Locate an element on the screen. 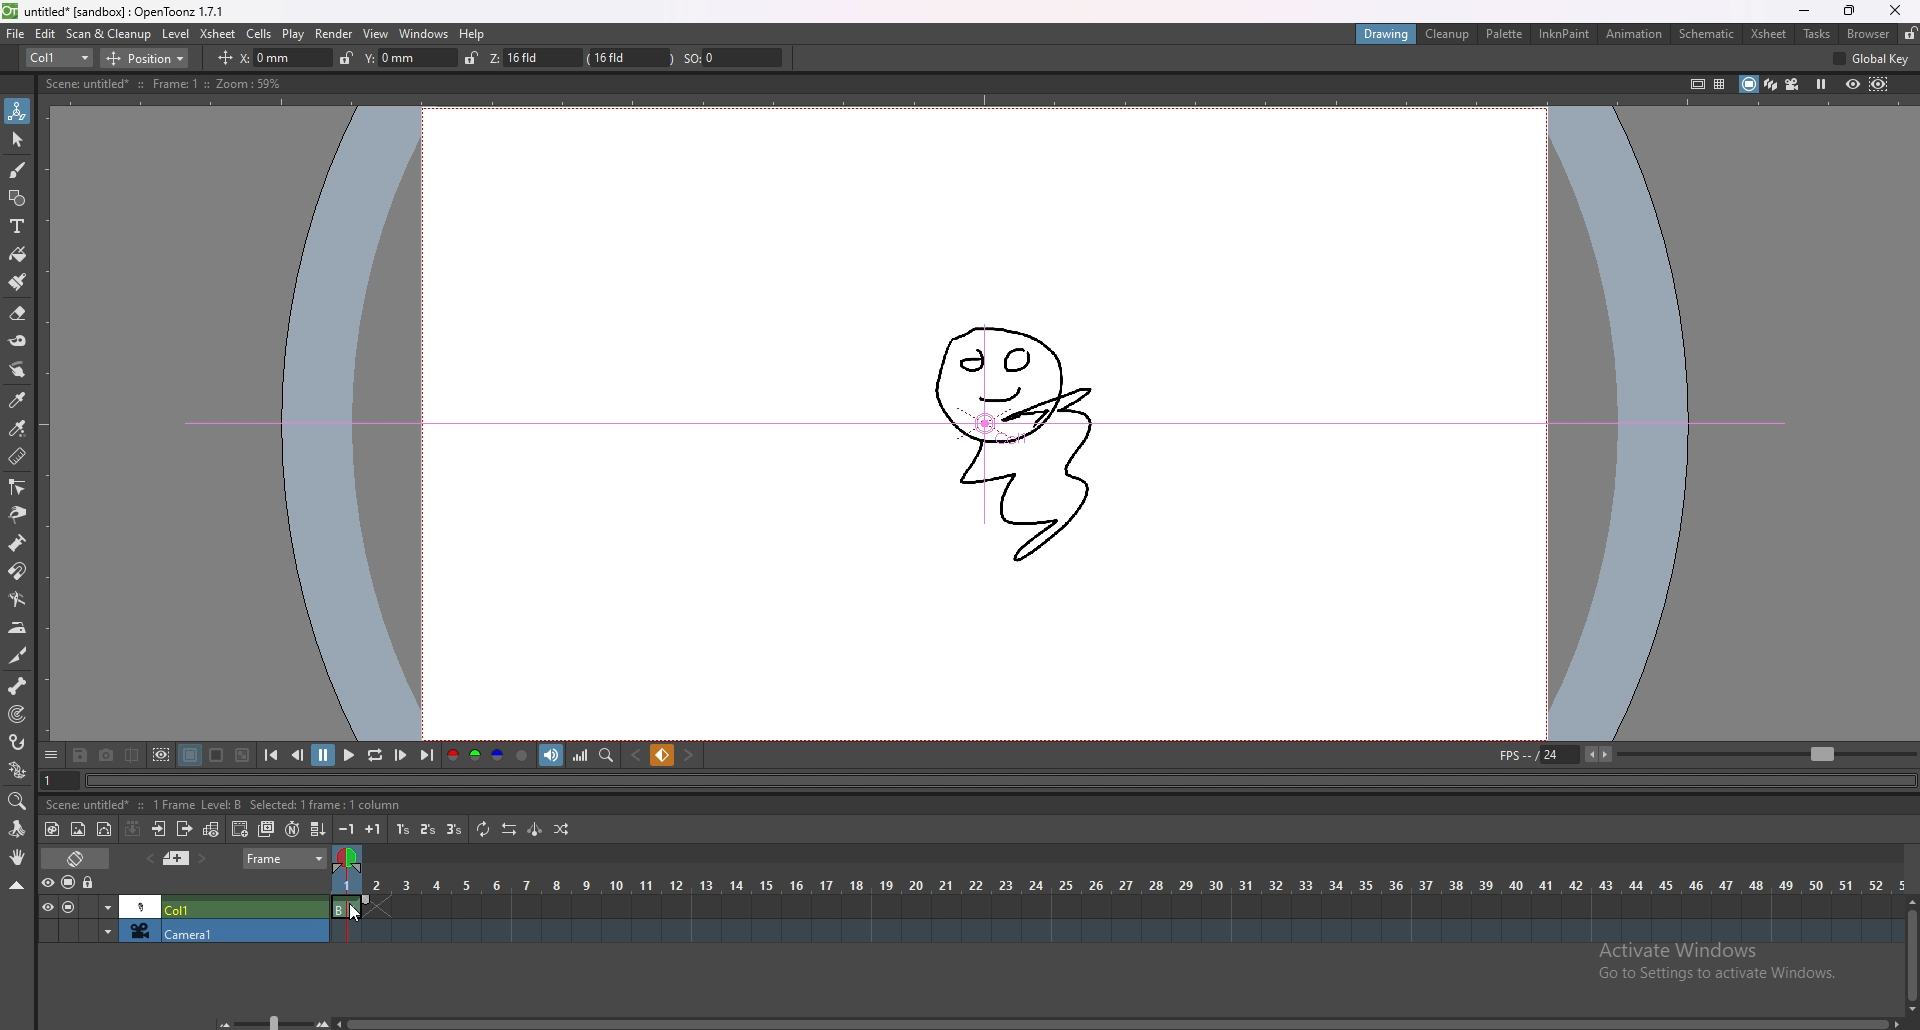 This screenshot has height=1030, width=1920. animate is located at coordinates (18, 111).